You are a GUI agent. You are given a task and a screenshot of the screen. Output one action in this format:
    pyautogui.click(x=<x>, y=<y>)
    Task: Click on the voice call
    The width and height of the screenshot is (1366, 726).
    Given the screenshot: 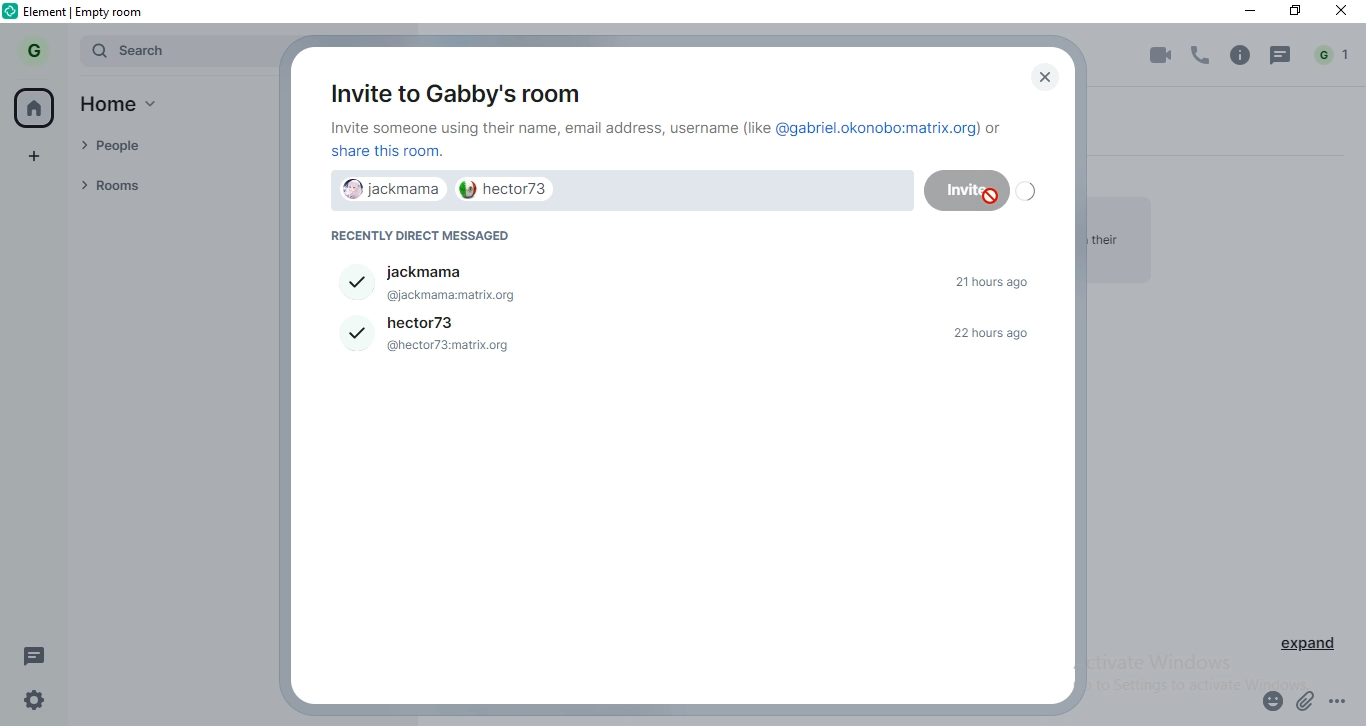 What is the action you would take?
    pyautogui.click(x=1202, y=56)
    